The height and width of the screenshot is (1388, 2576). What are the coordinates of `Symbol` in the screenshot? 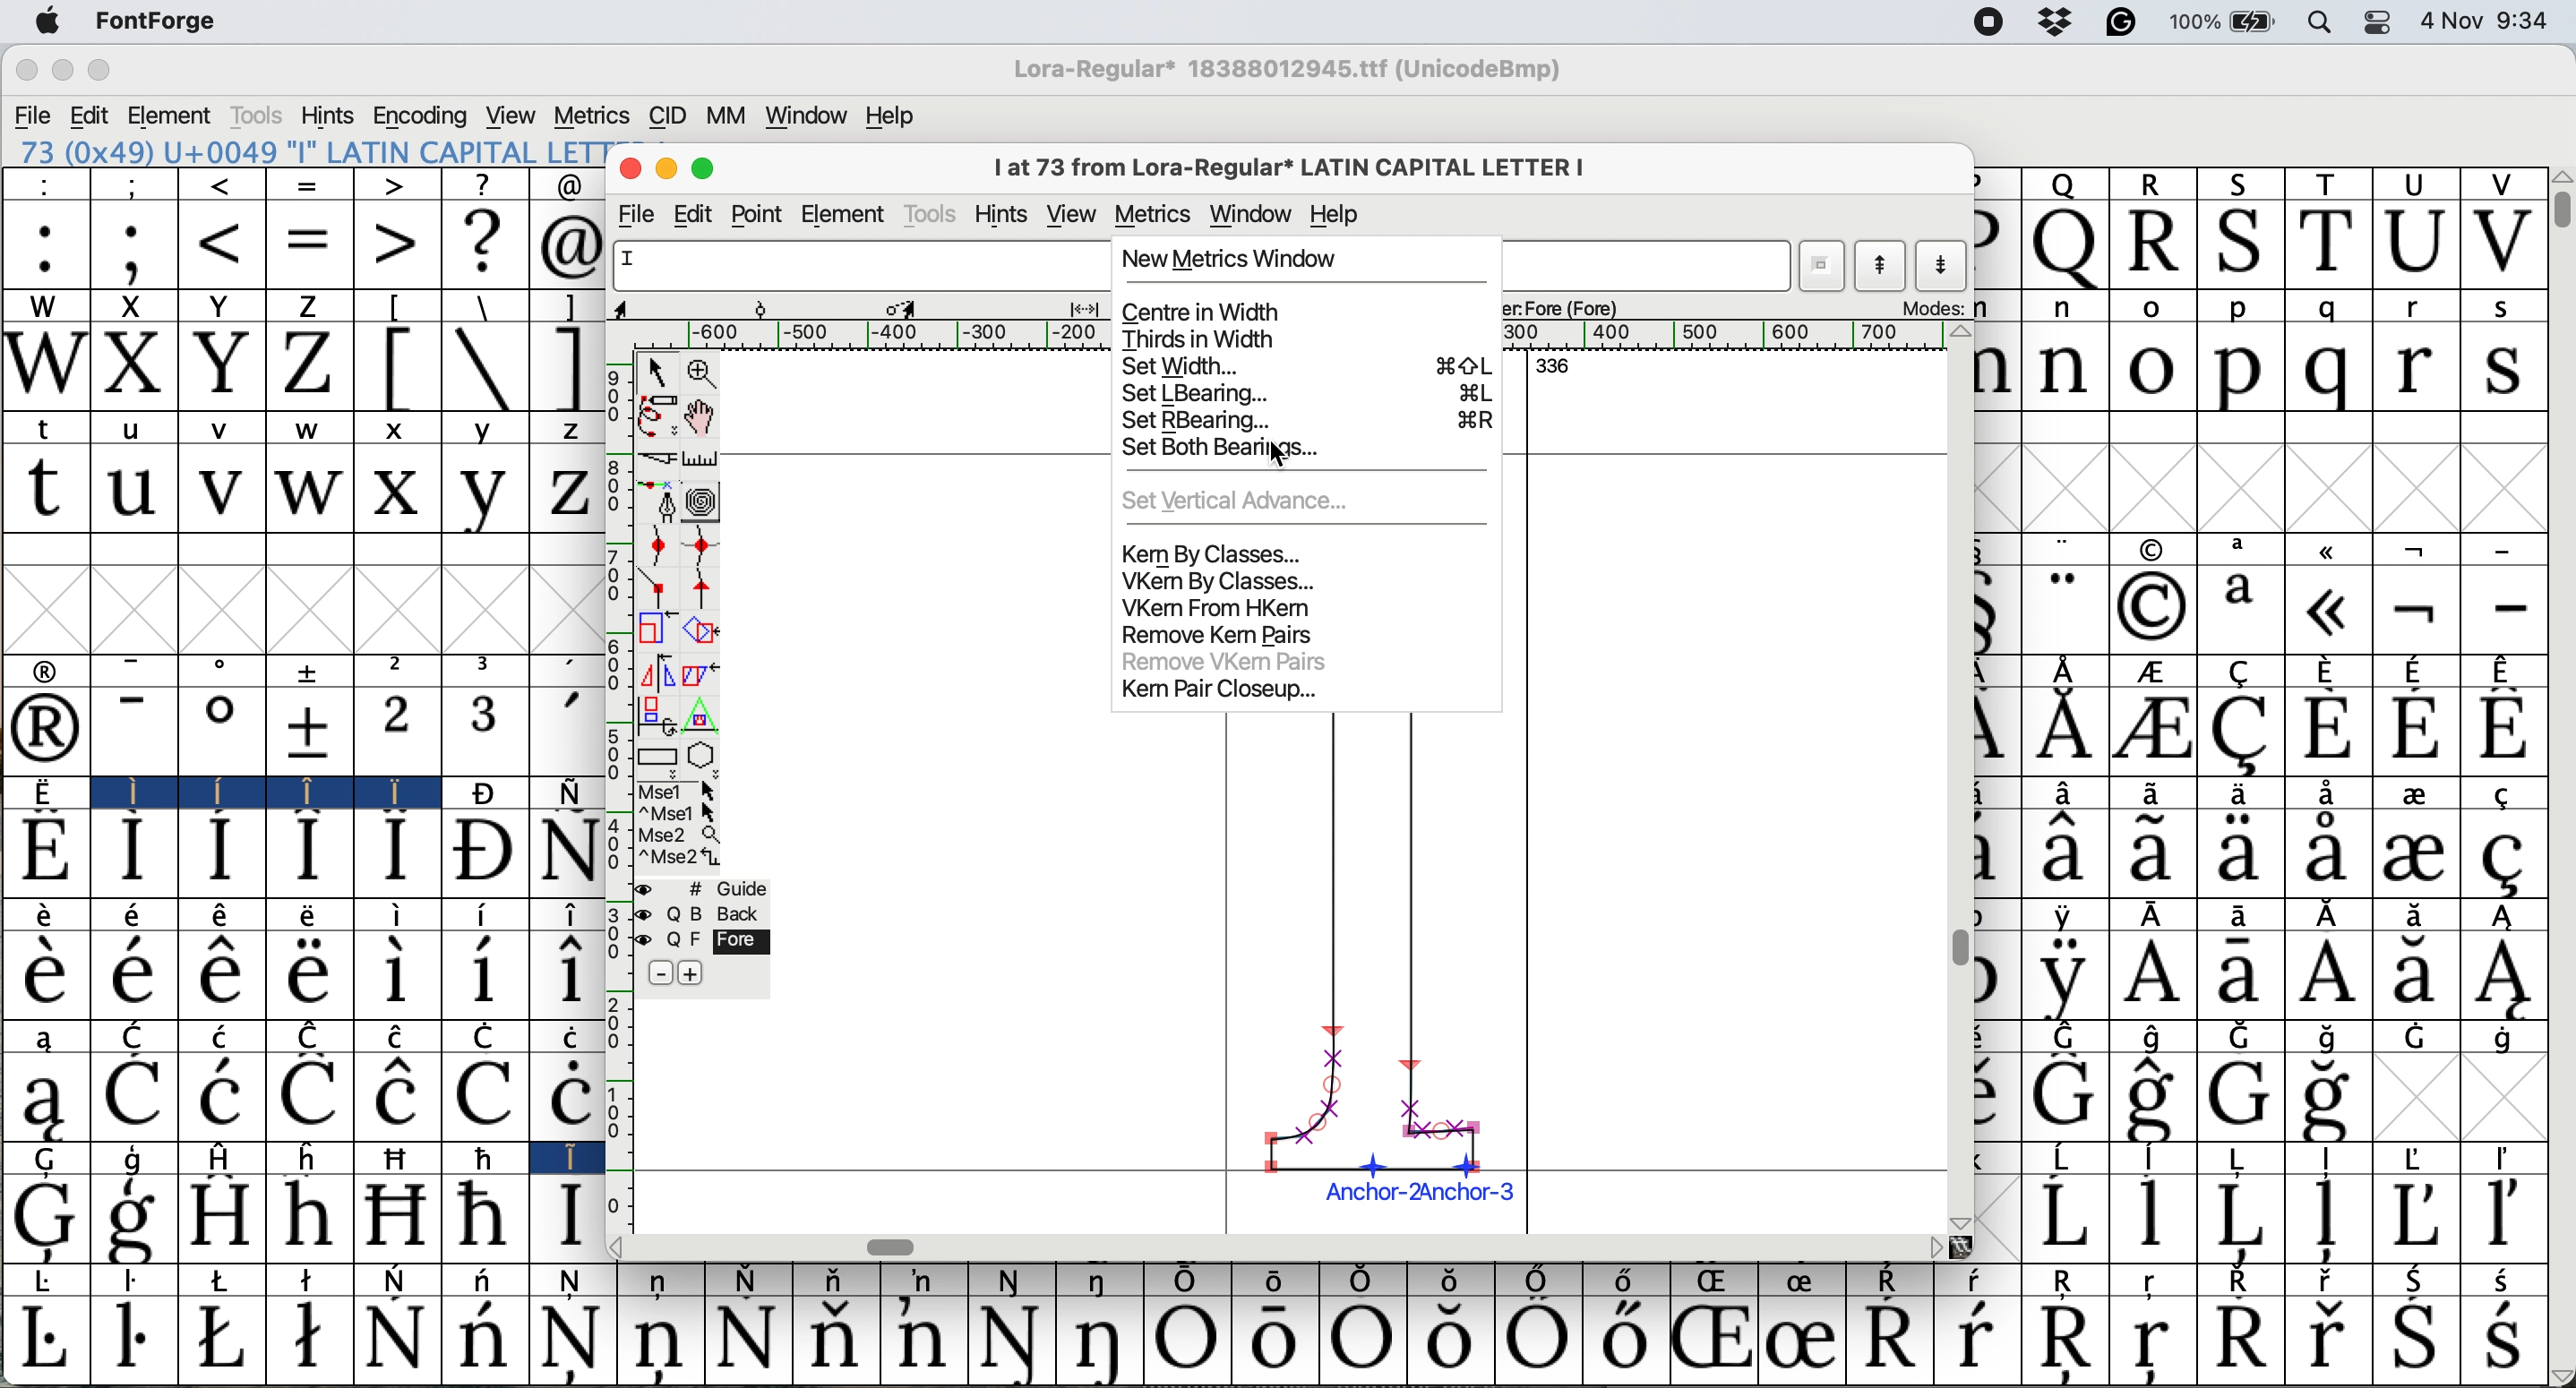 It's located at (661, 1283).